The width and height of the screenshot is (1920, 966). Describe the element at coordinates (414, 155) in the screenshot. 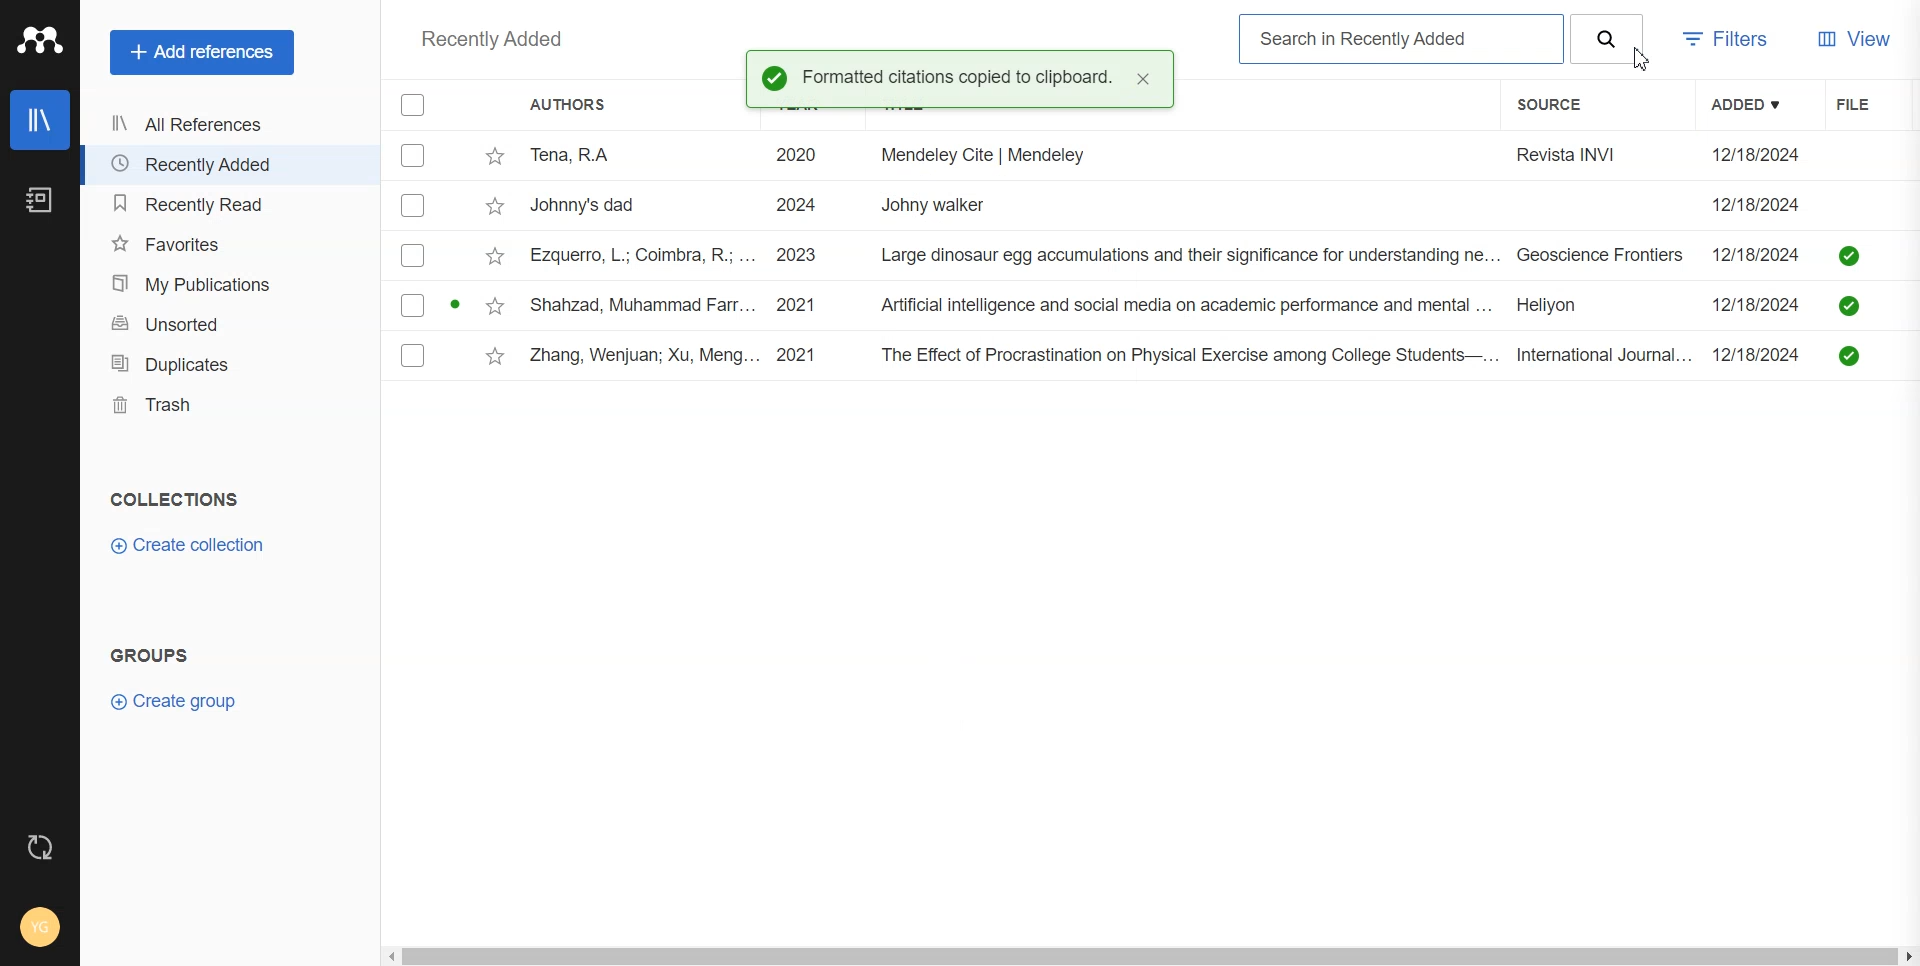

I see `Checkbox` at that location.